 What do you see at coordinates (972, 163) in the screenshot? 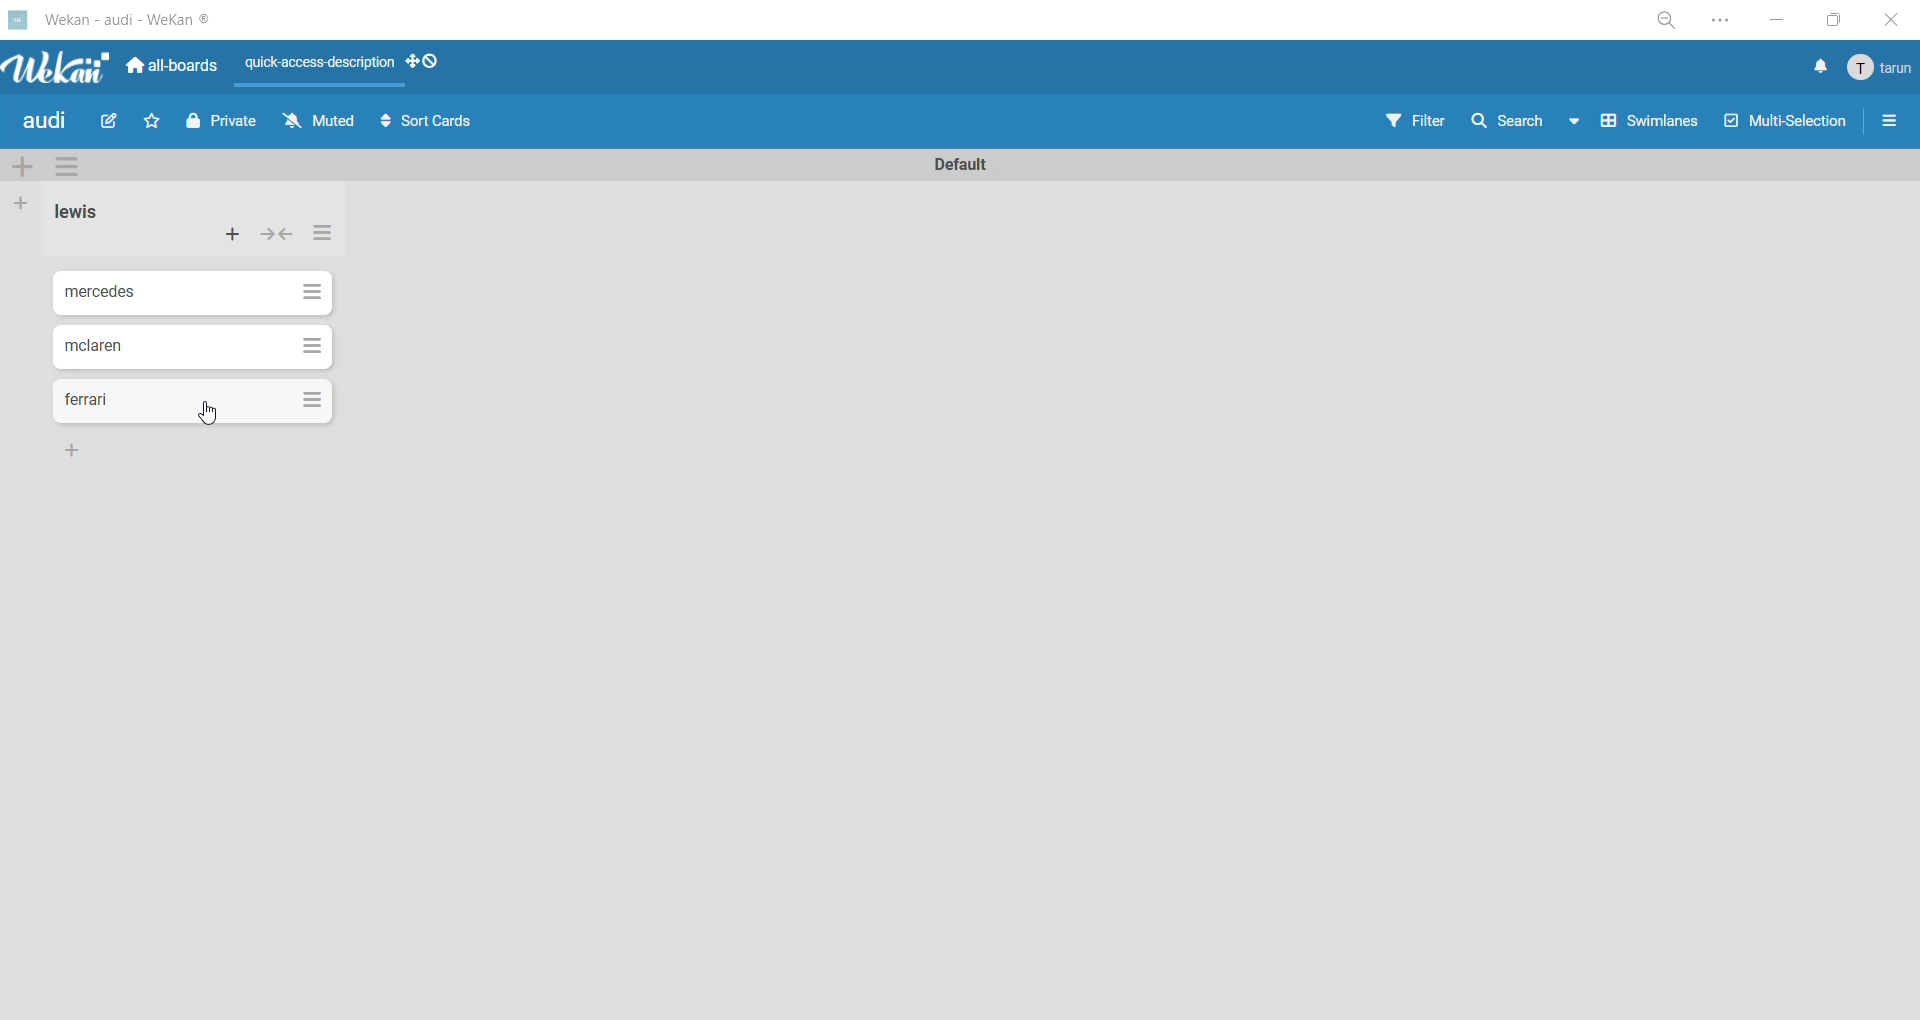
I see `swimlane title` at bounding box center [972, 163].